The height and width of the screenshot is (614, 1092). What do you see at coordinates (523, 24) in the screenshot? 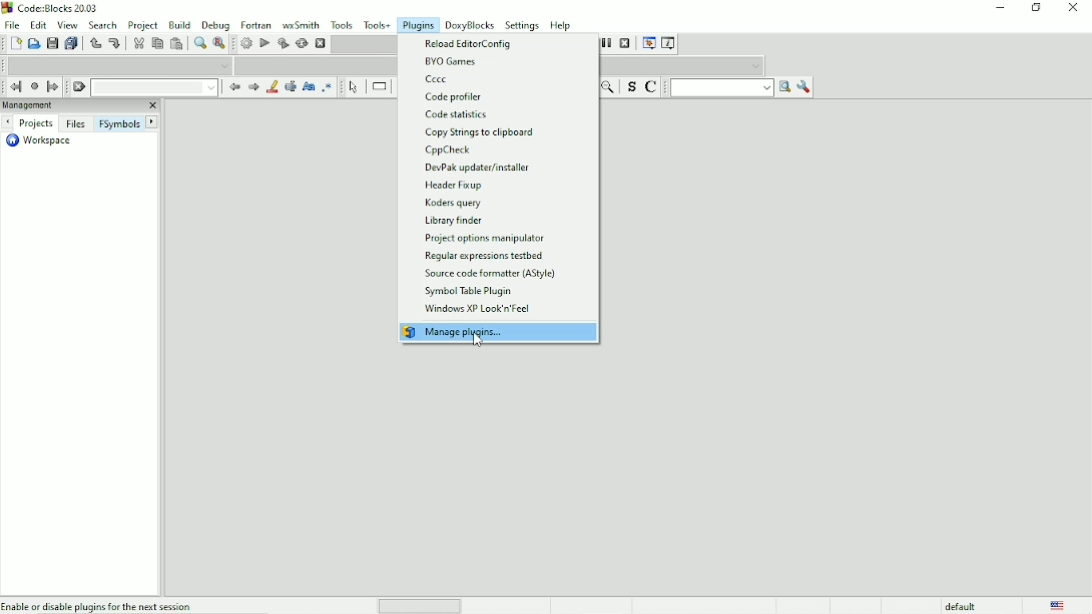
I see `Settings` at bounding box center [523, 24].